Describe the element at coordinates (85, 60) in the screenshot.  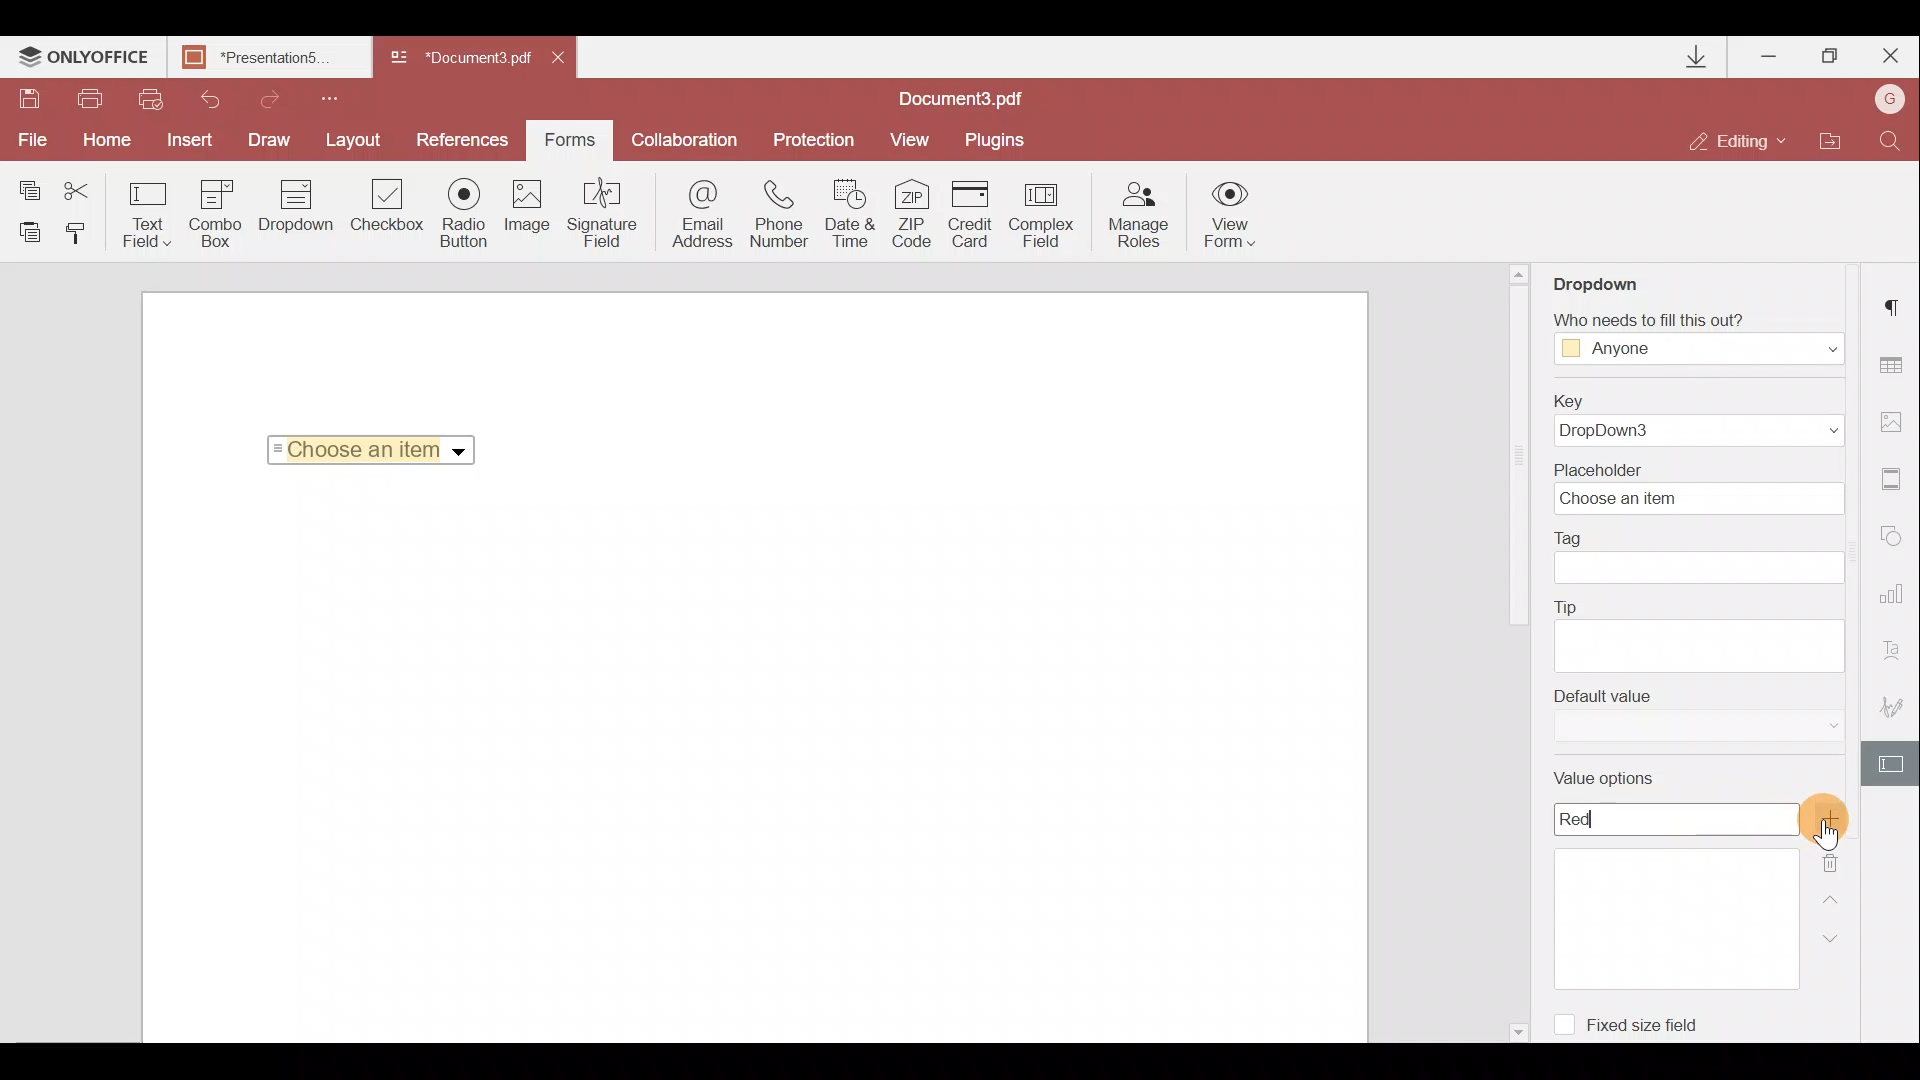
I see `ONLYOFFICE` at that location.